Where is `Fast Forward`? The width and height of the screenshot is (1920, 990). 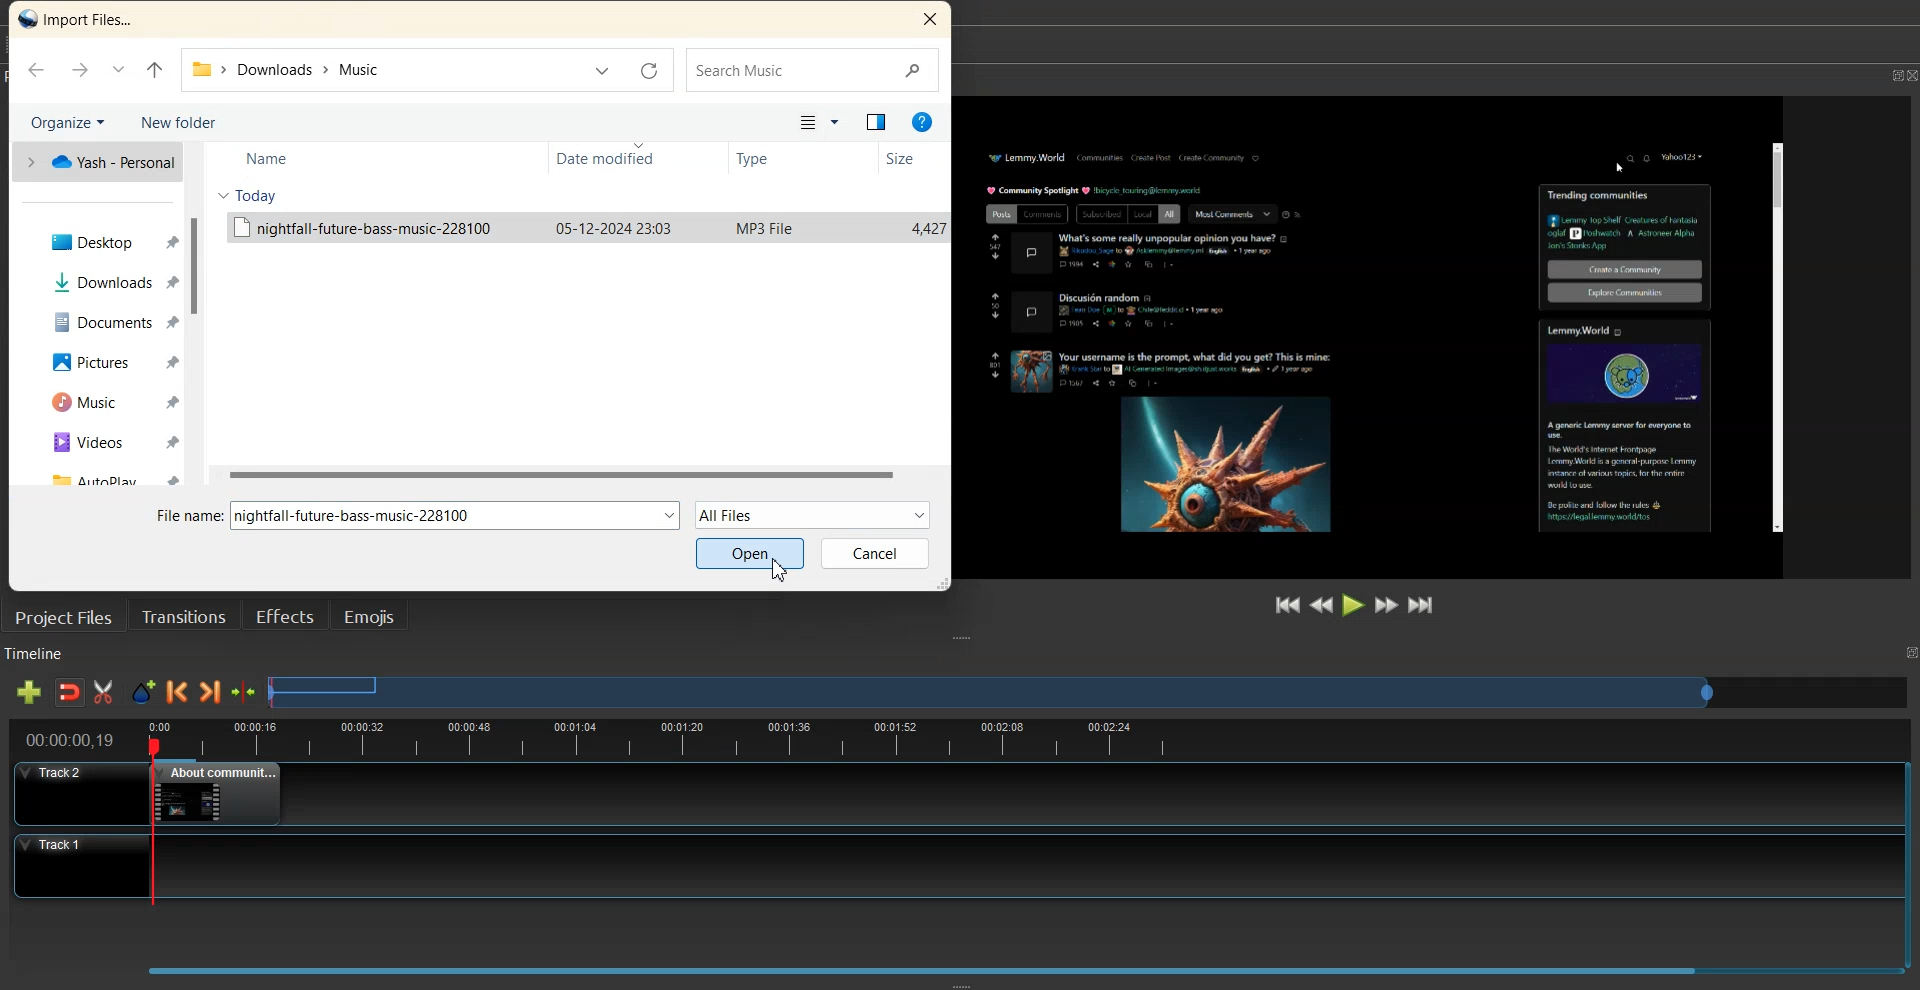
Fast Forward is located at coordinates (1387, 604).